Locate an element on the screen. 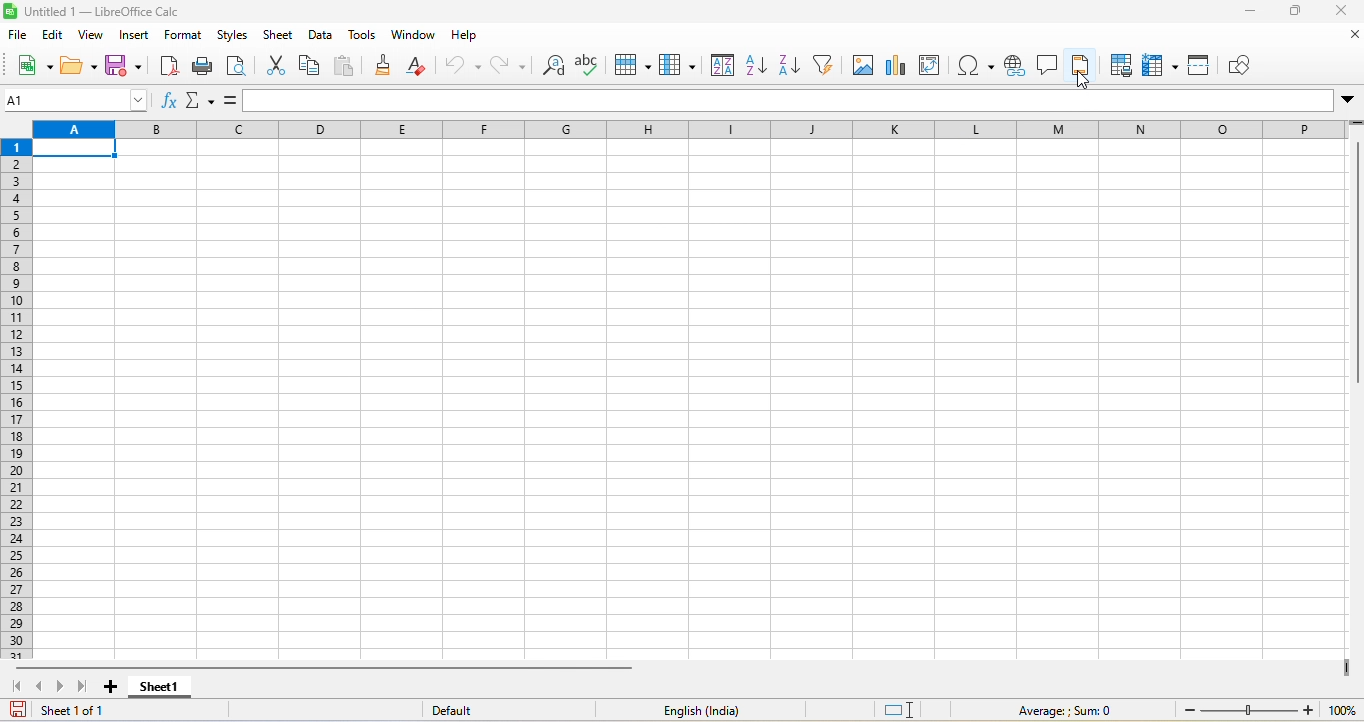 This screenshot has height=722, width=1364. zoom is located at coordinates (1264, 711).